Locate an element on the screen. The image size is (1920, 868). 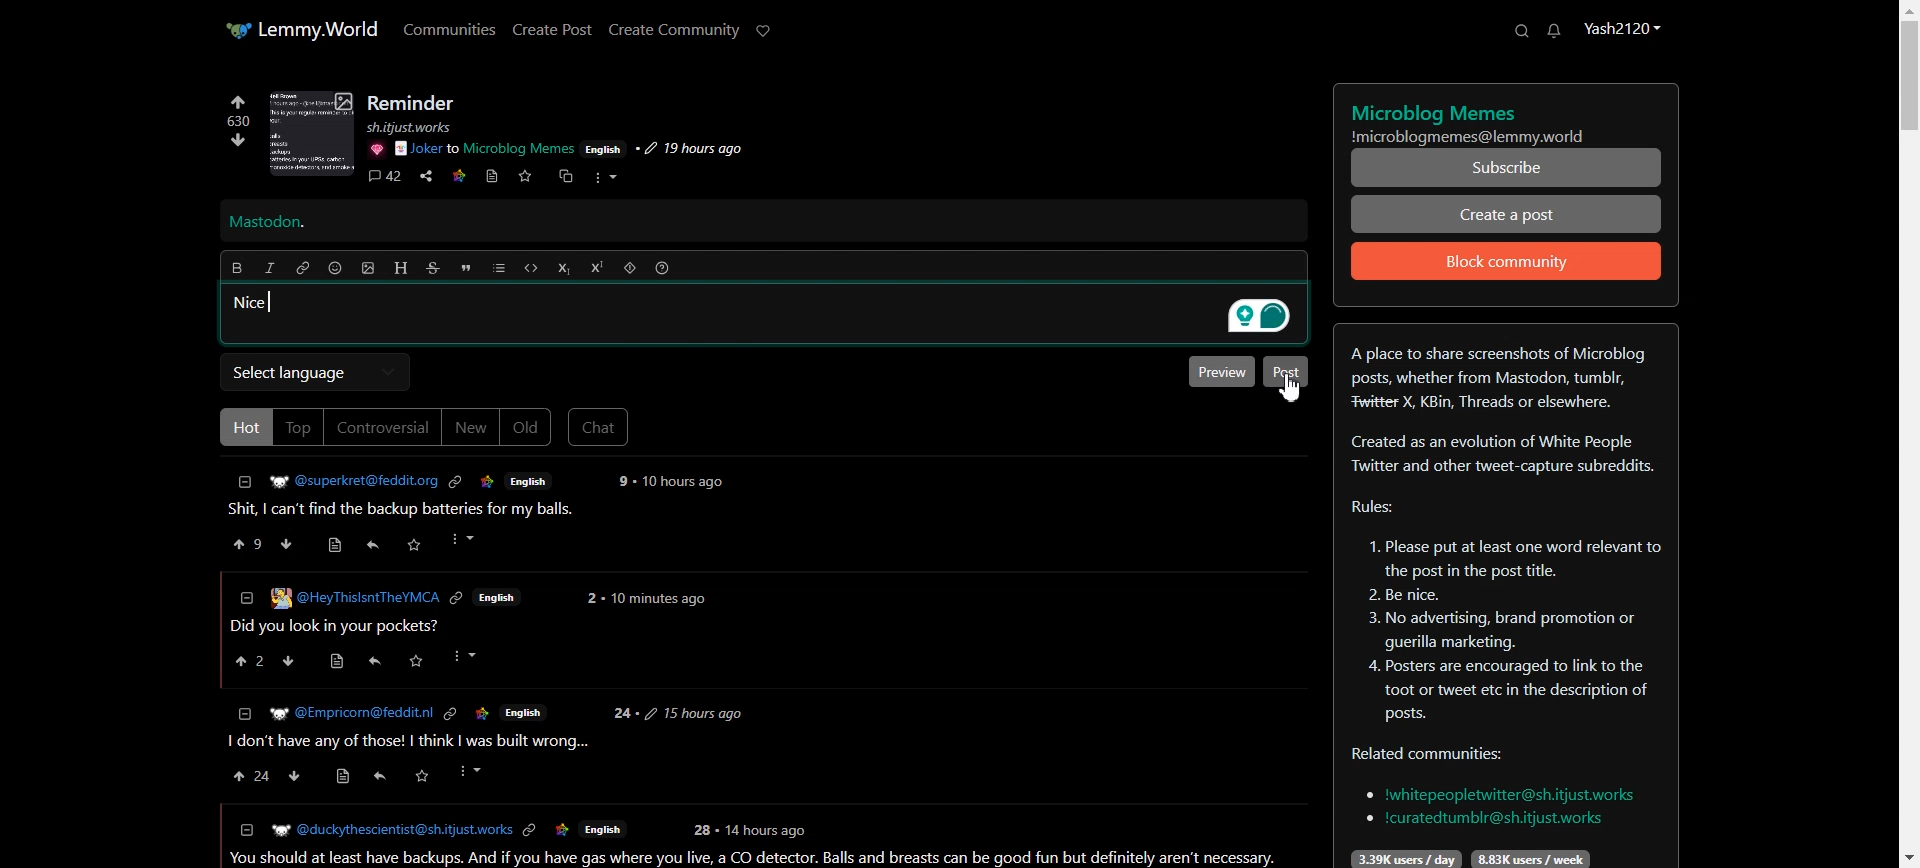
10 hours ago is located at coordinates (685, 482).